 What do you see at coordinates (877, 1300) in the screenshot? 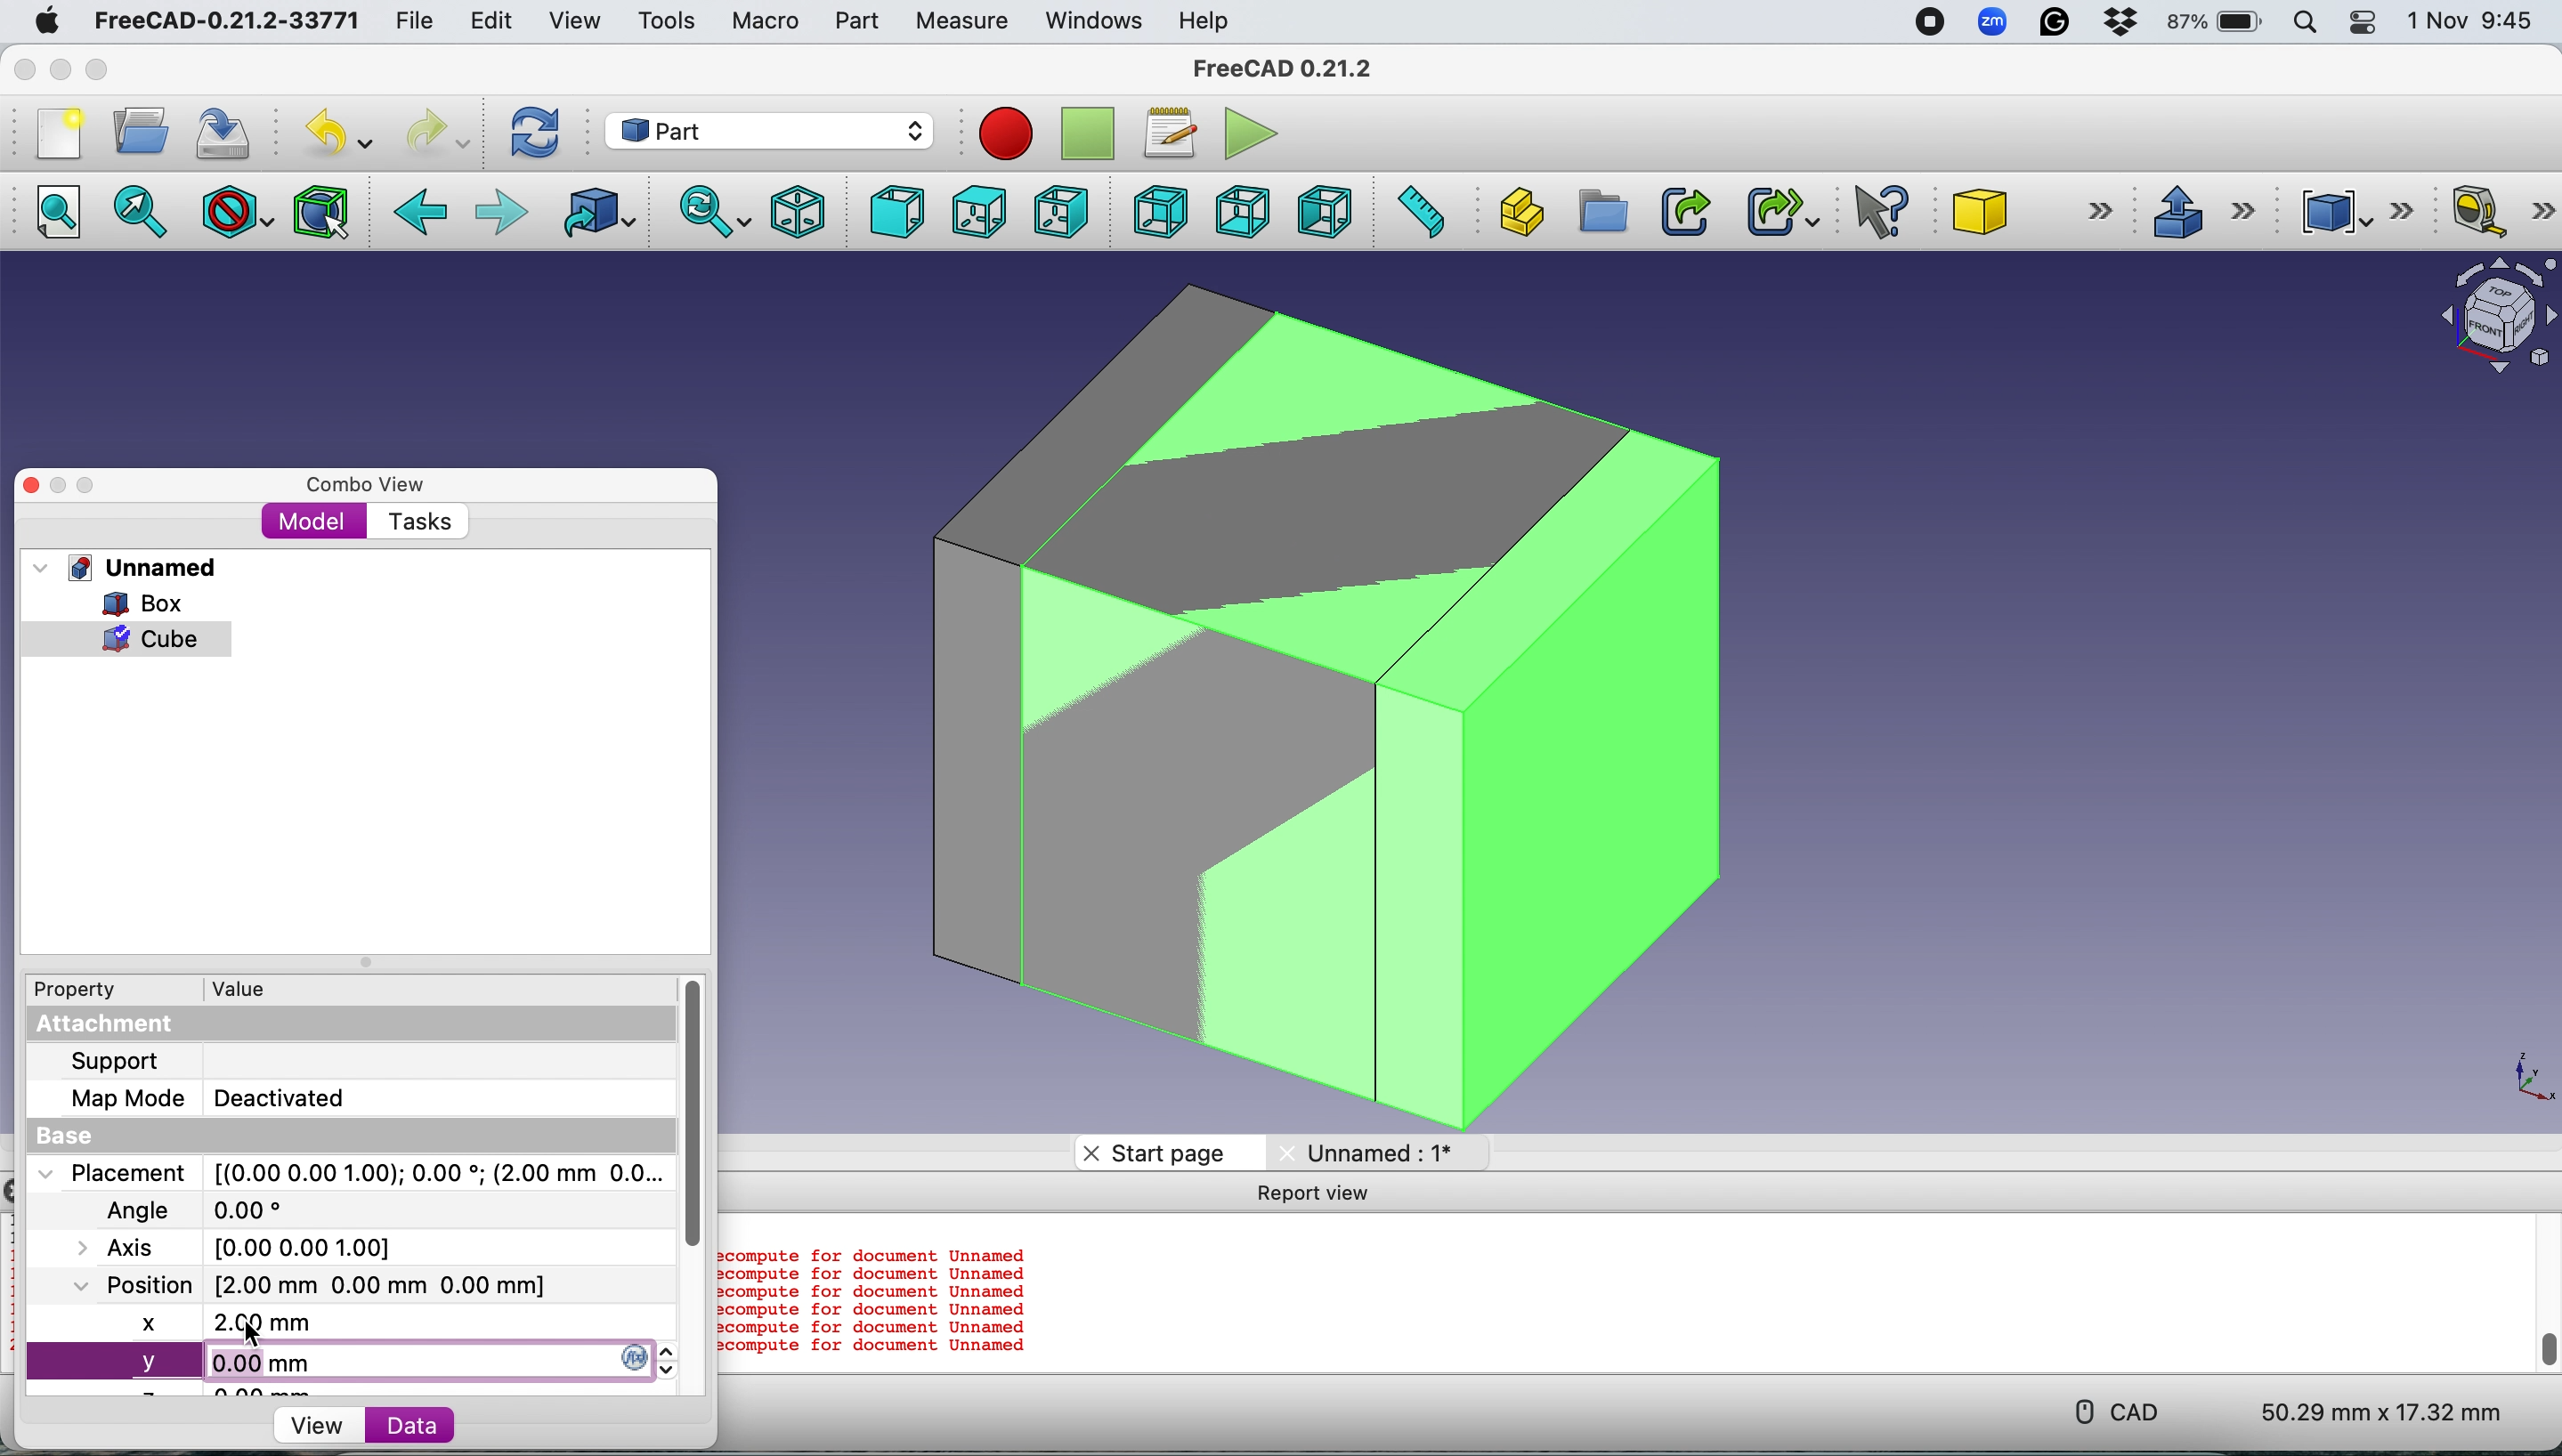
I see `compute for document Unnamed` at bounding box center [877, 1300].